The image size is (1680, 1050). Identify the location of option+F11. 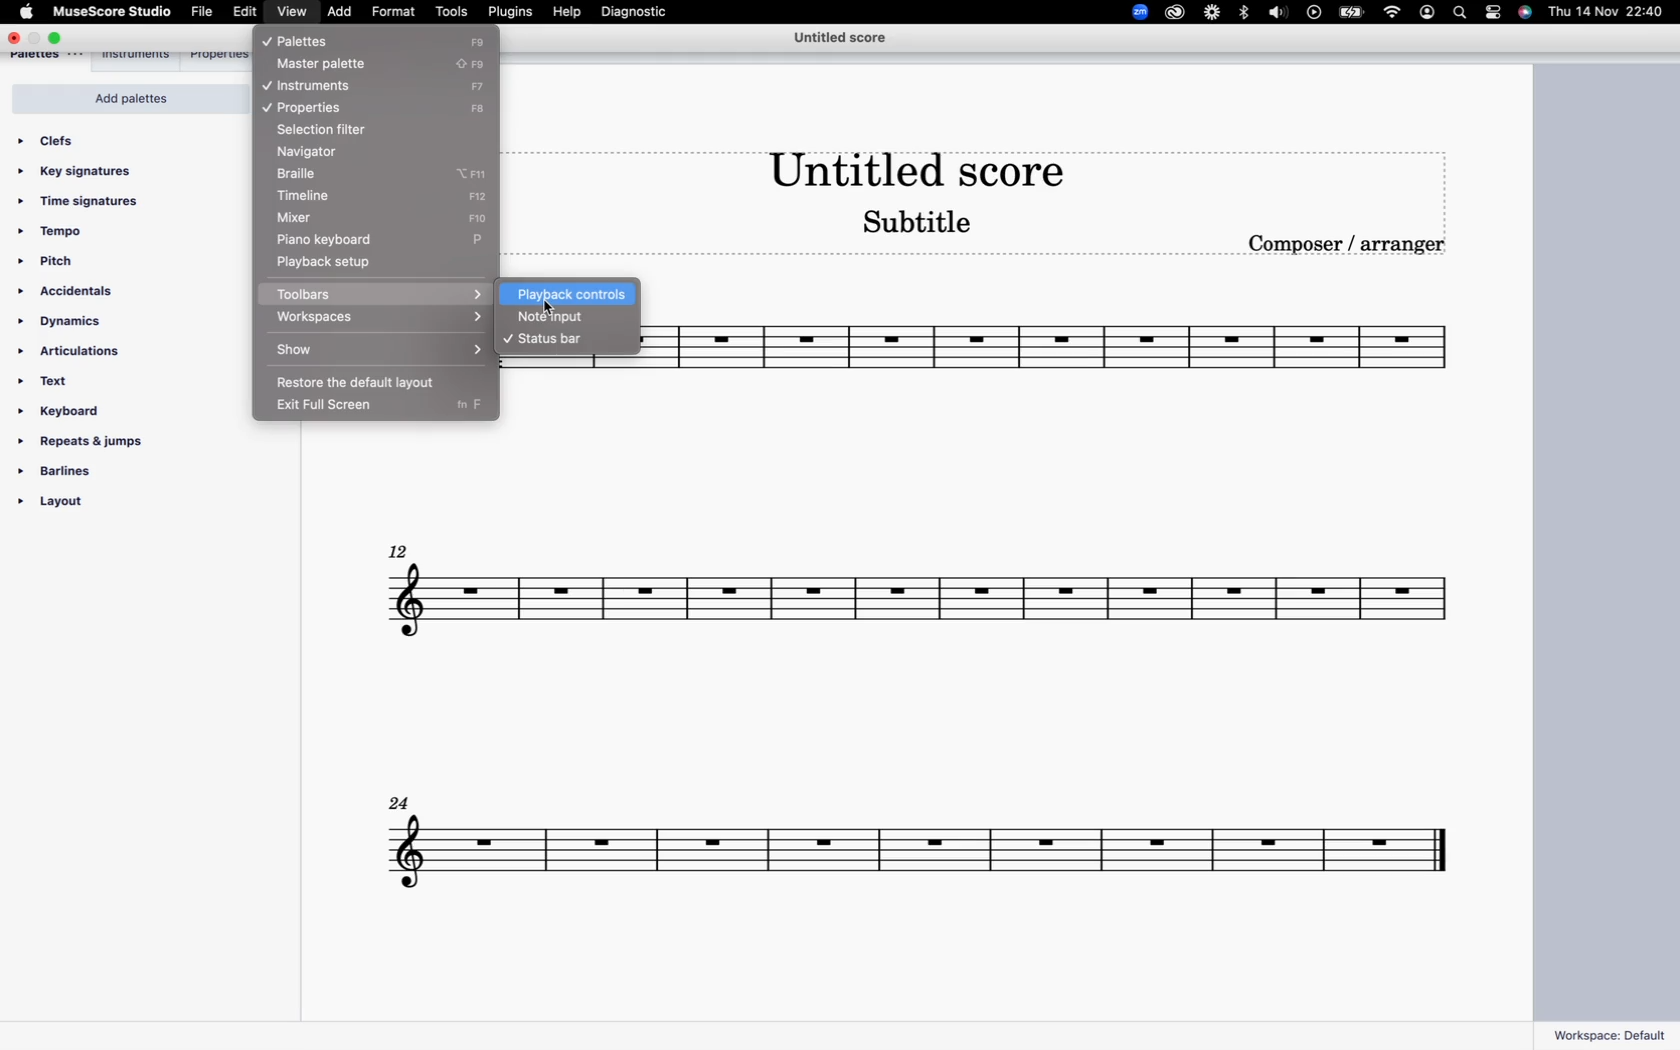
(482, 170).